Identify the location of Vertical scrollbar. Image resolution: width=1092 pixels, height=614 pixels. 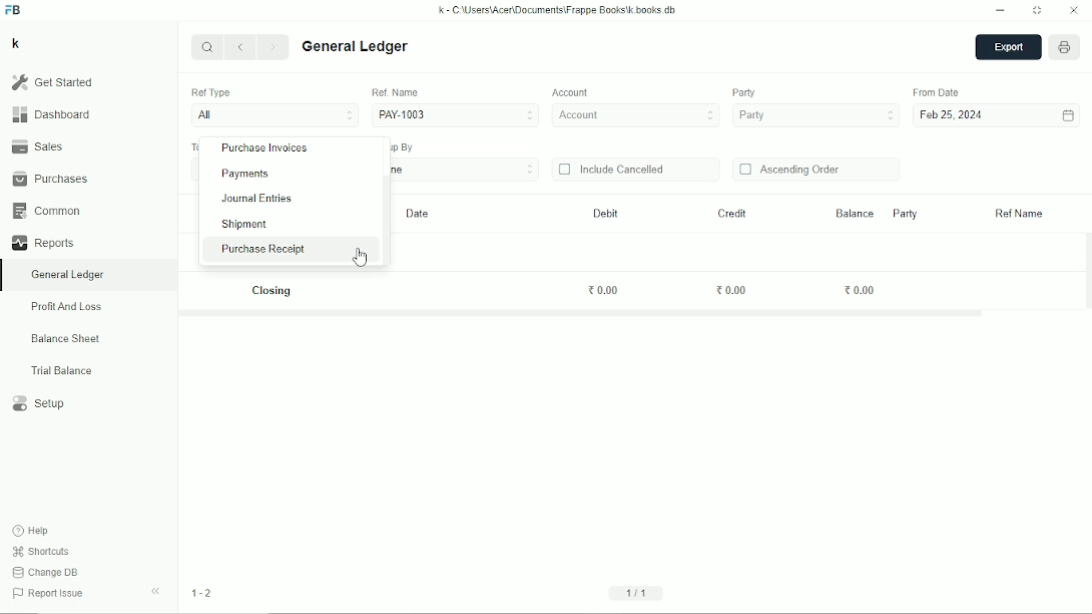
(388, 219).